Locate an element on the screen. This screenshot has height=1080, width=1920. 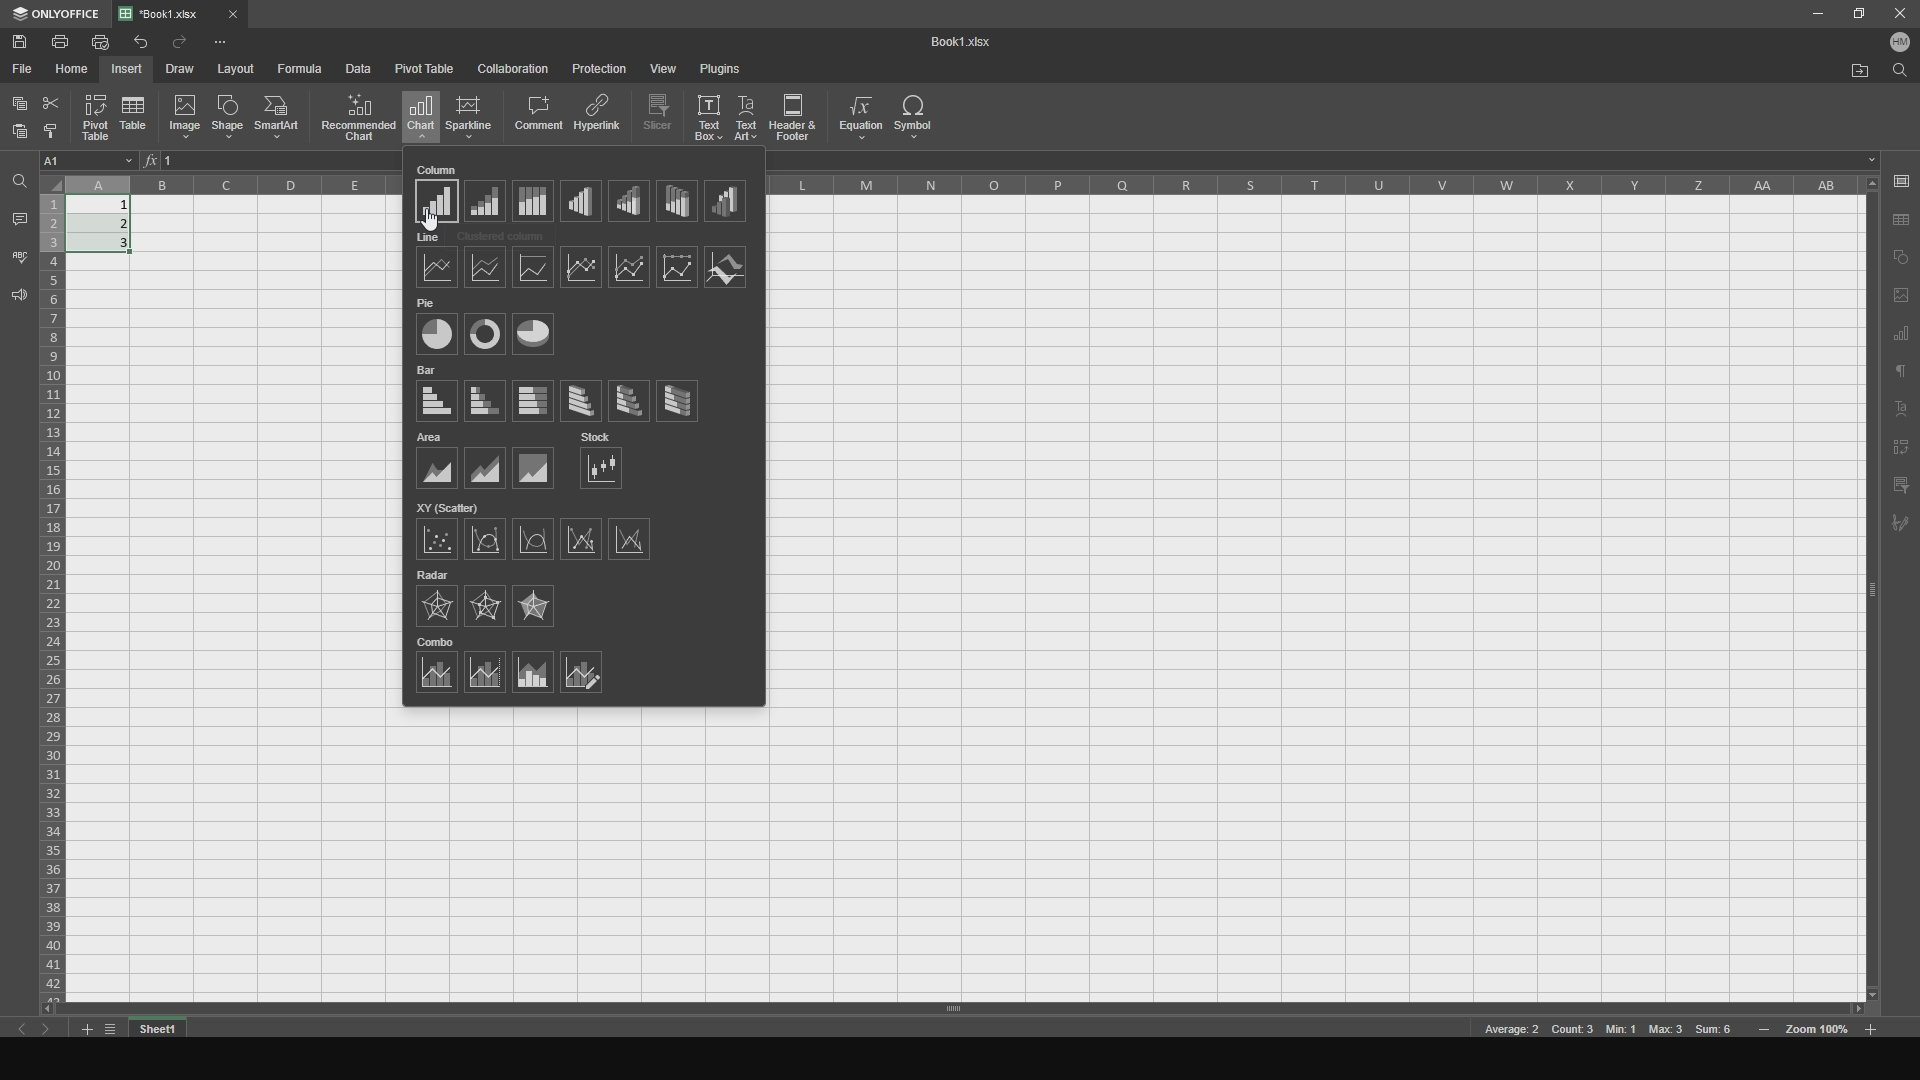
equation is located at coordinates (858, 120).